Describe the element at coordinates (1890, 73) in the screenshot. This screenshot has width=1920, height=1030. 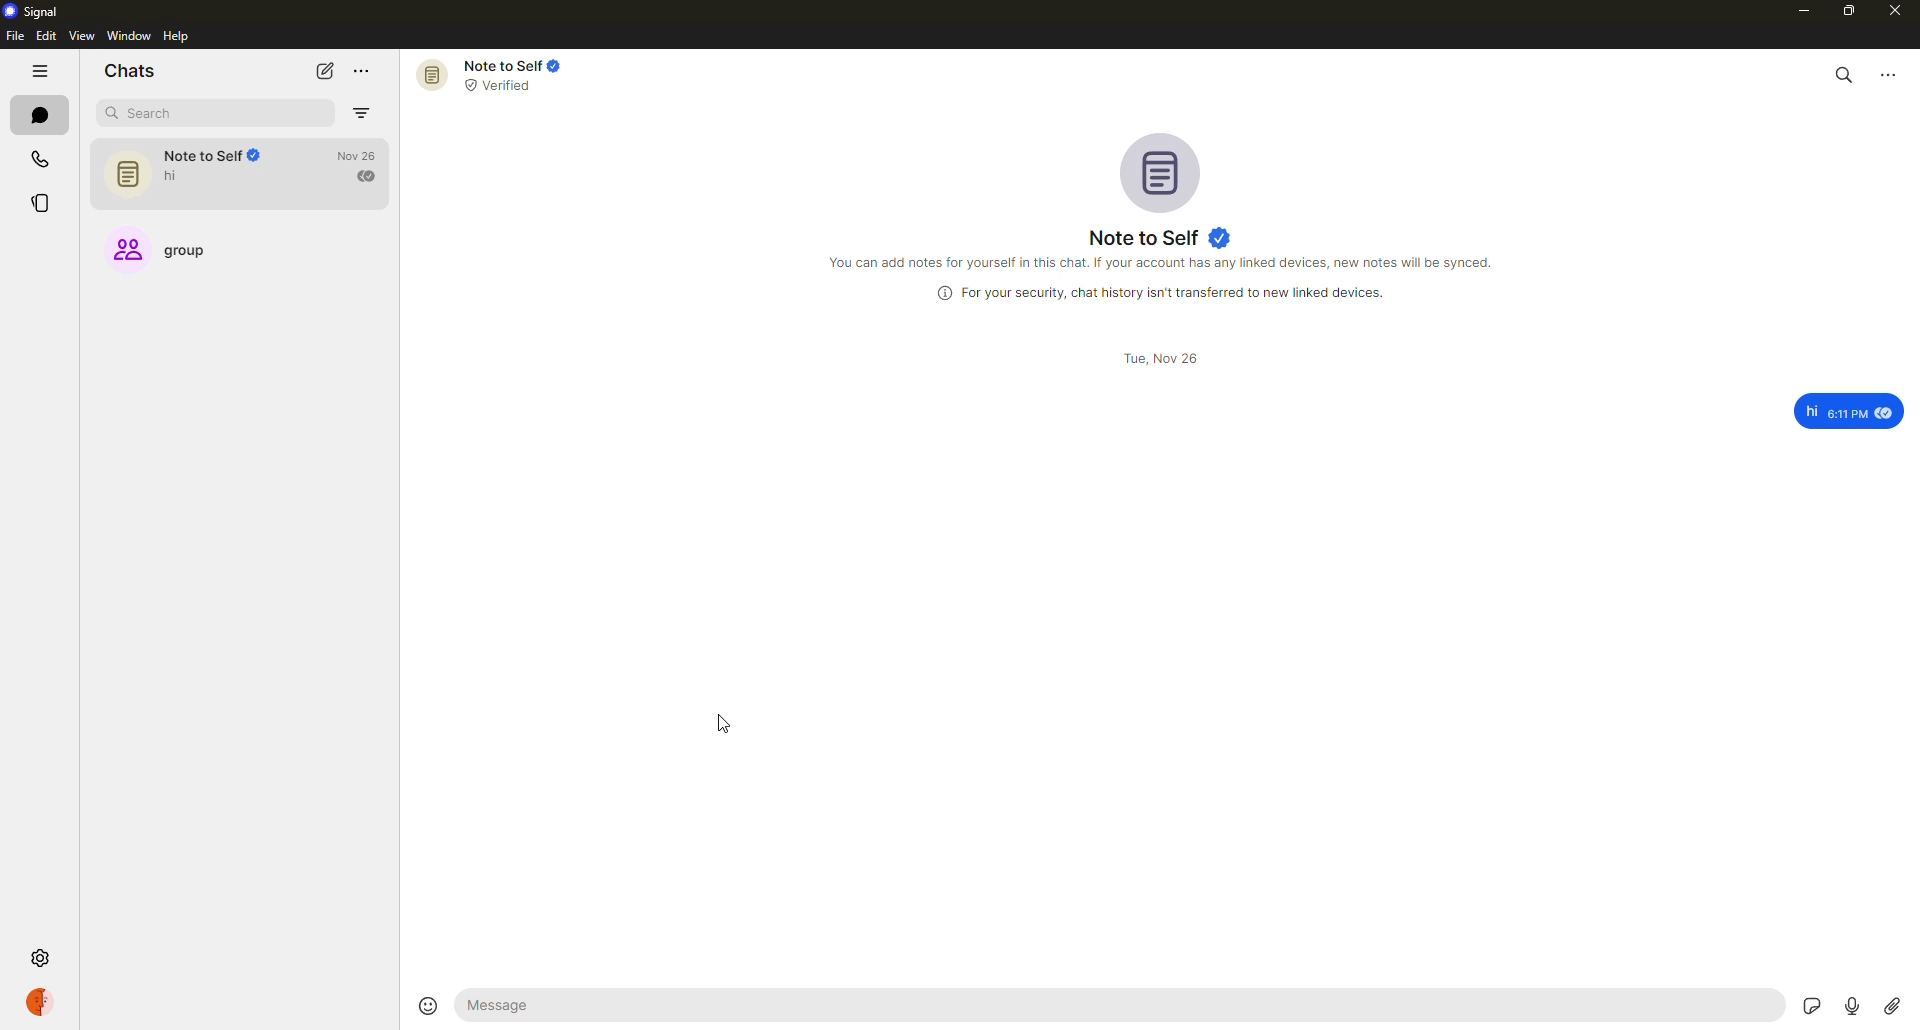
I see `more` at that location.